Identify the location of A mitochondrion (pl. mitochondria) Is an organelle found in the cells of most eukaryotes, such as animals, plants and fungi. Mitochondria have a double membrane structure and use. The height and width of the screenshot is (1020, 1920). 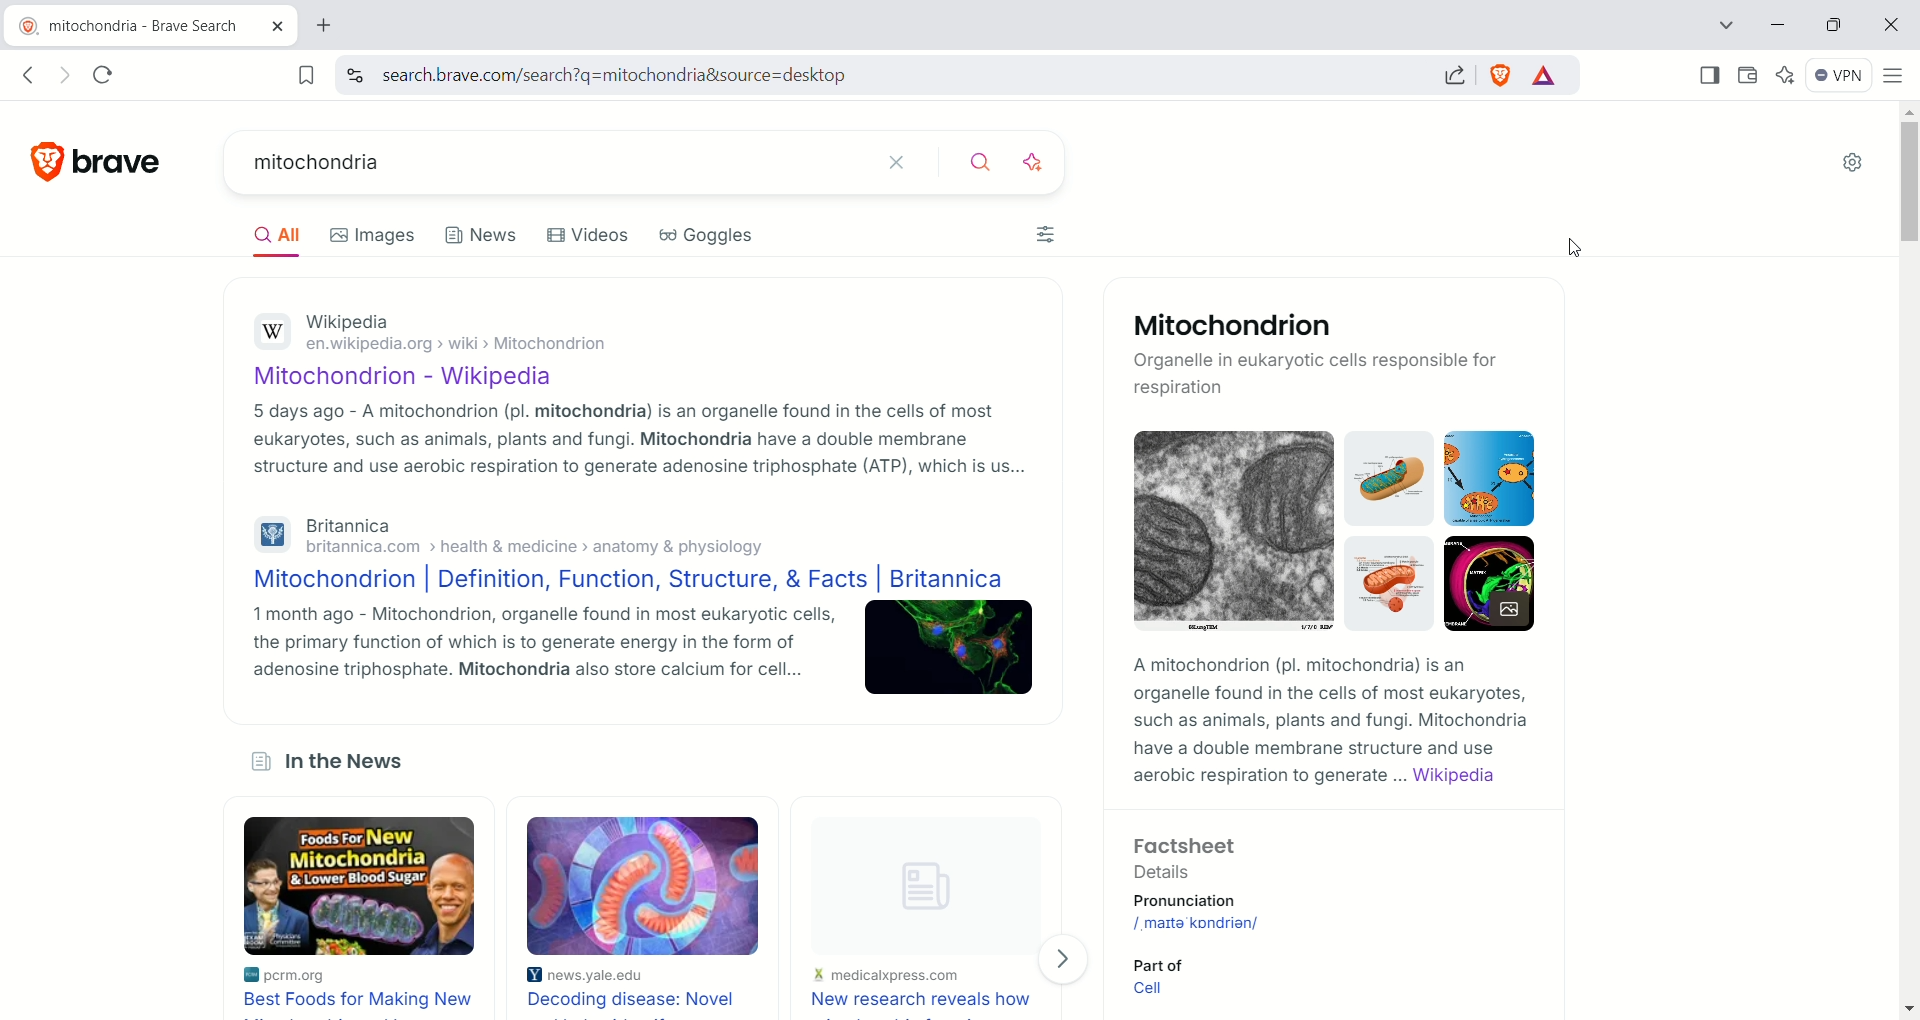
(1347, 709).